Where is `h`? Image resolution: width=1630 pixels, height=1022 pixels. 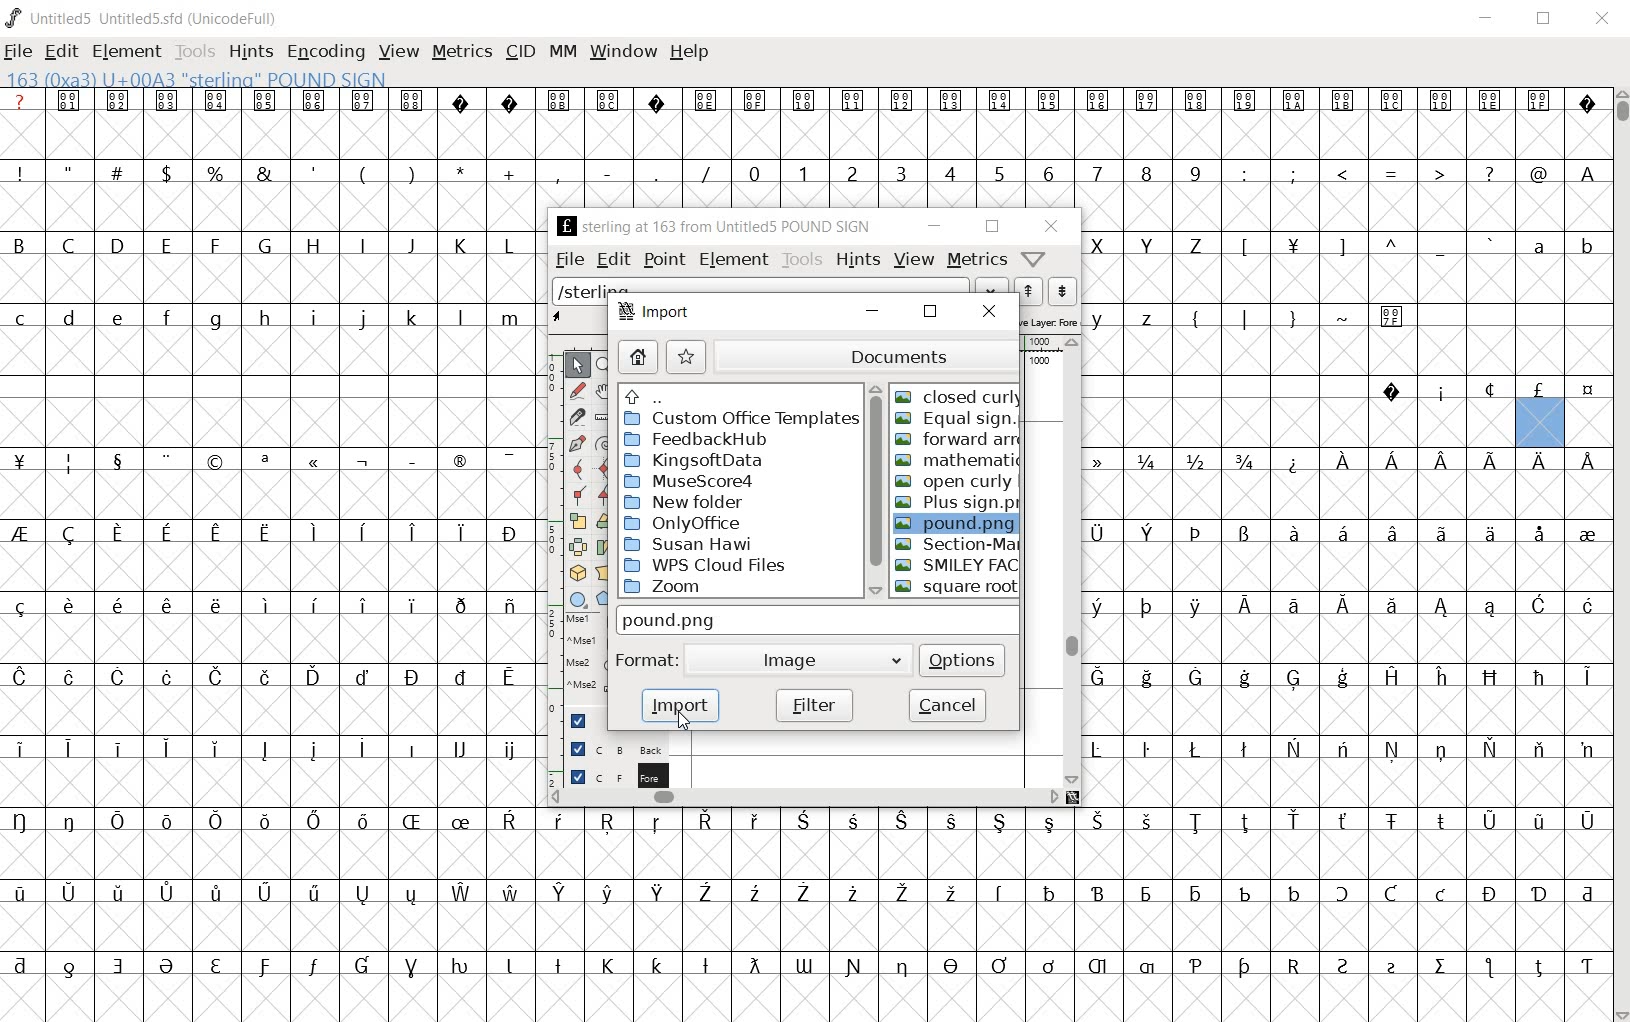
h is located at coordinates (266, 318).